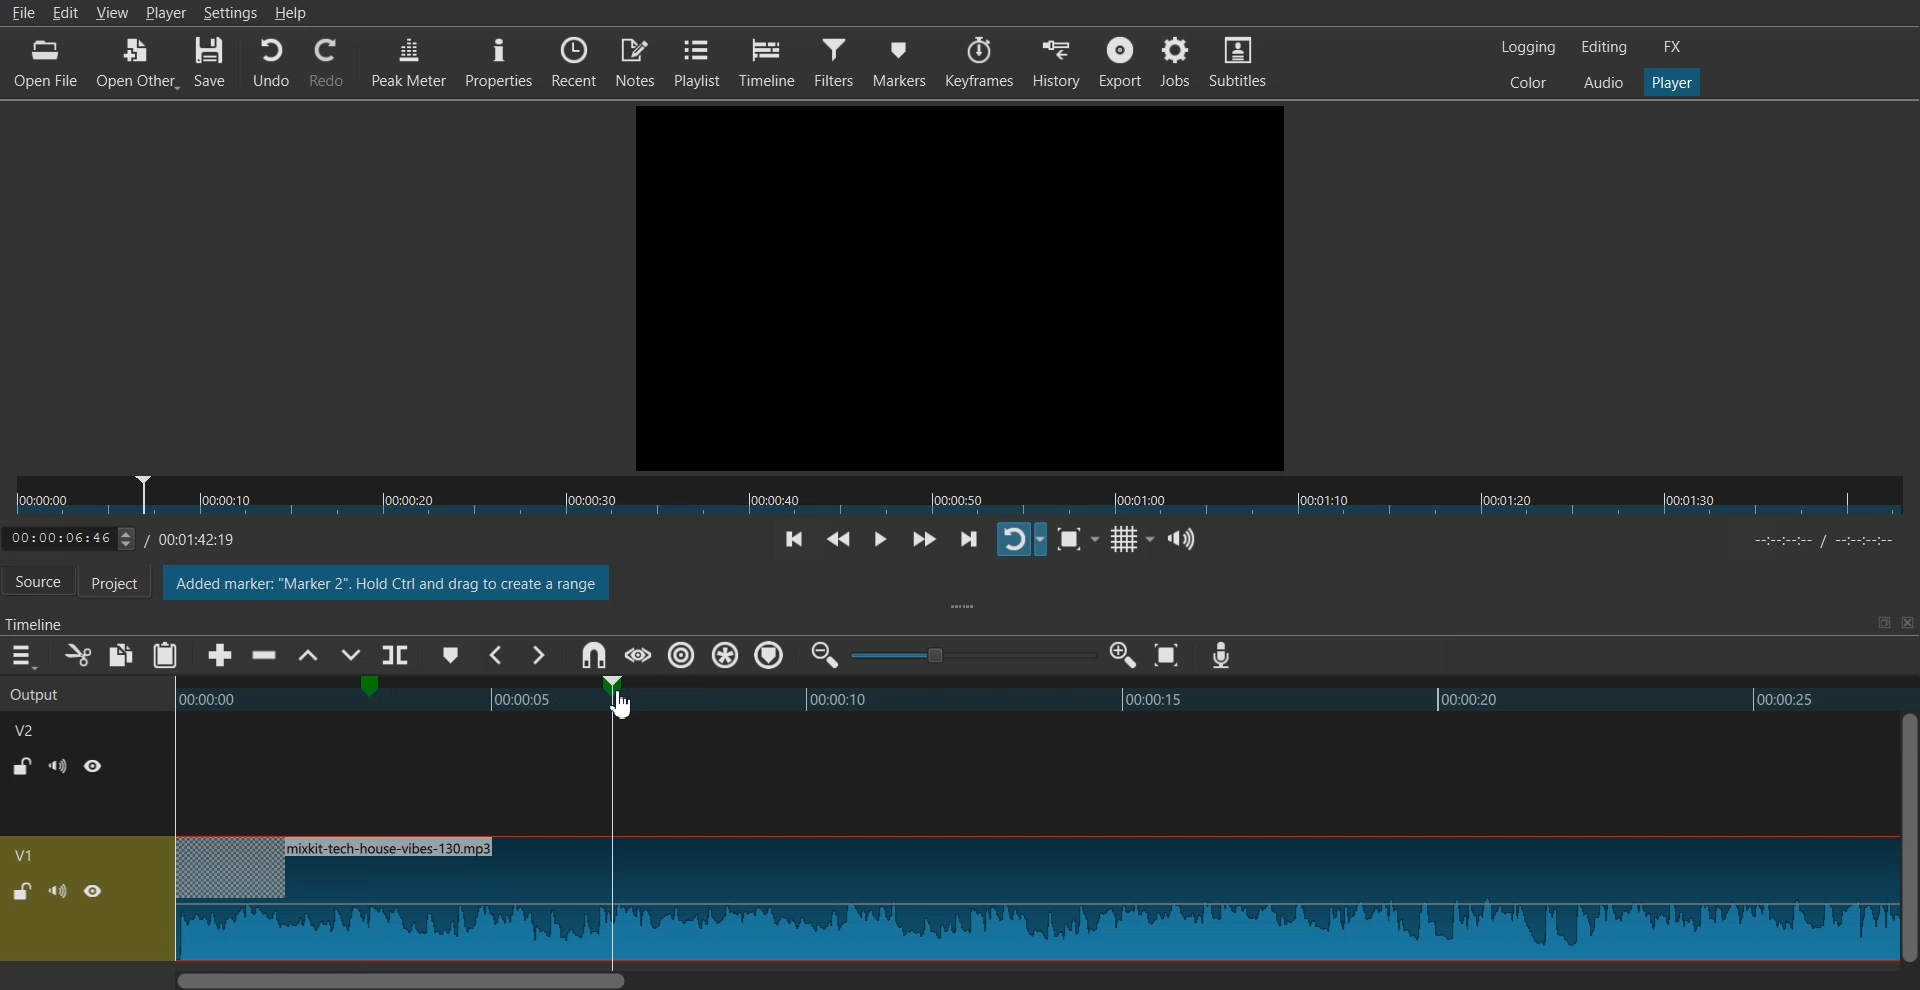 This screenshot has height=990, width=1920. Describe the element at coordinates (221, 656) in the screenshot. I see `Append ` at that location.